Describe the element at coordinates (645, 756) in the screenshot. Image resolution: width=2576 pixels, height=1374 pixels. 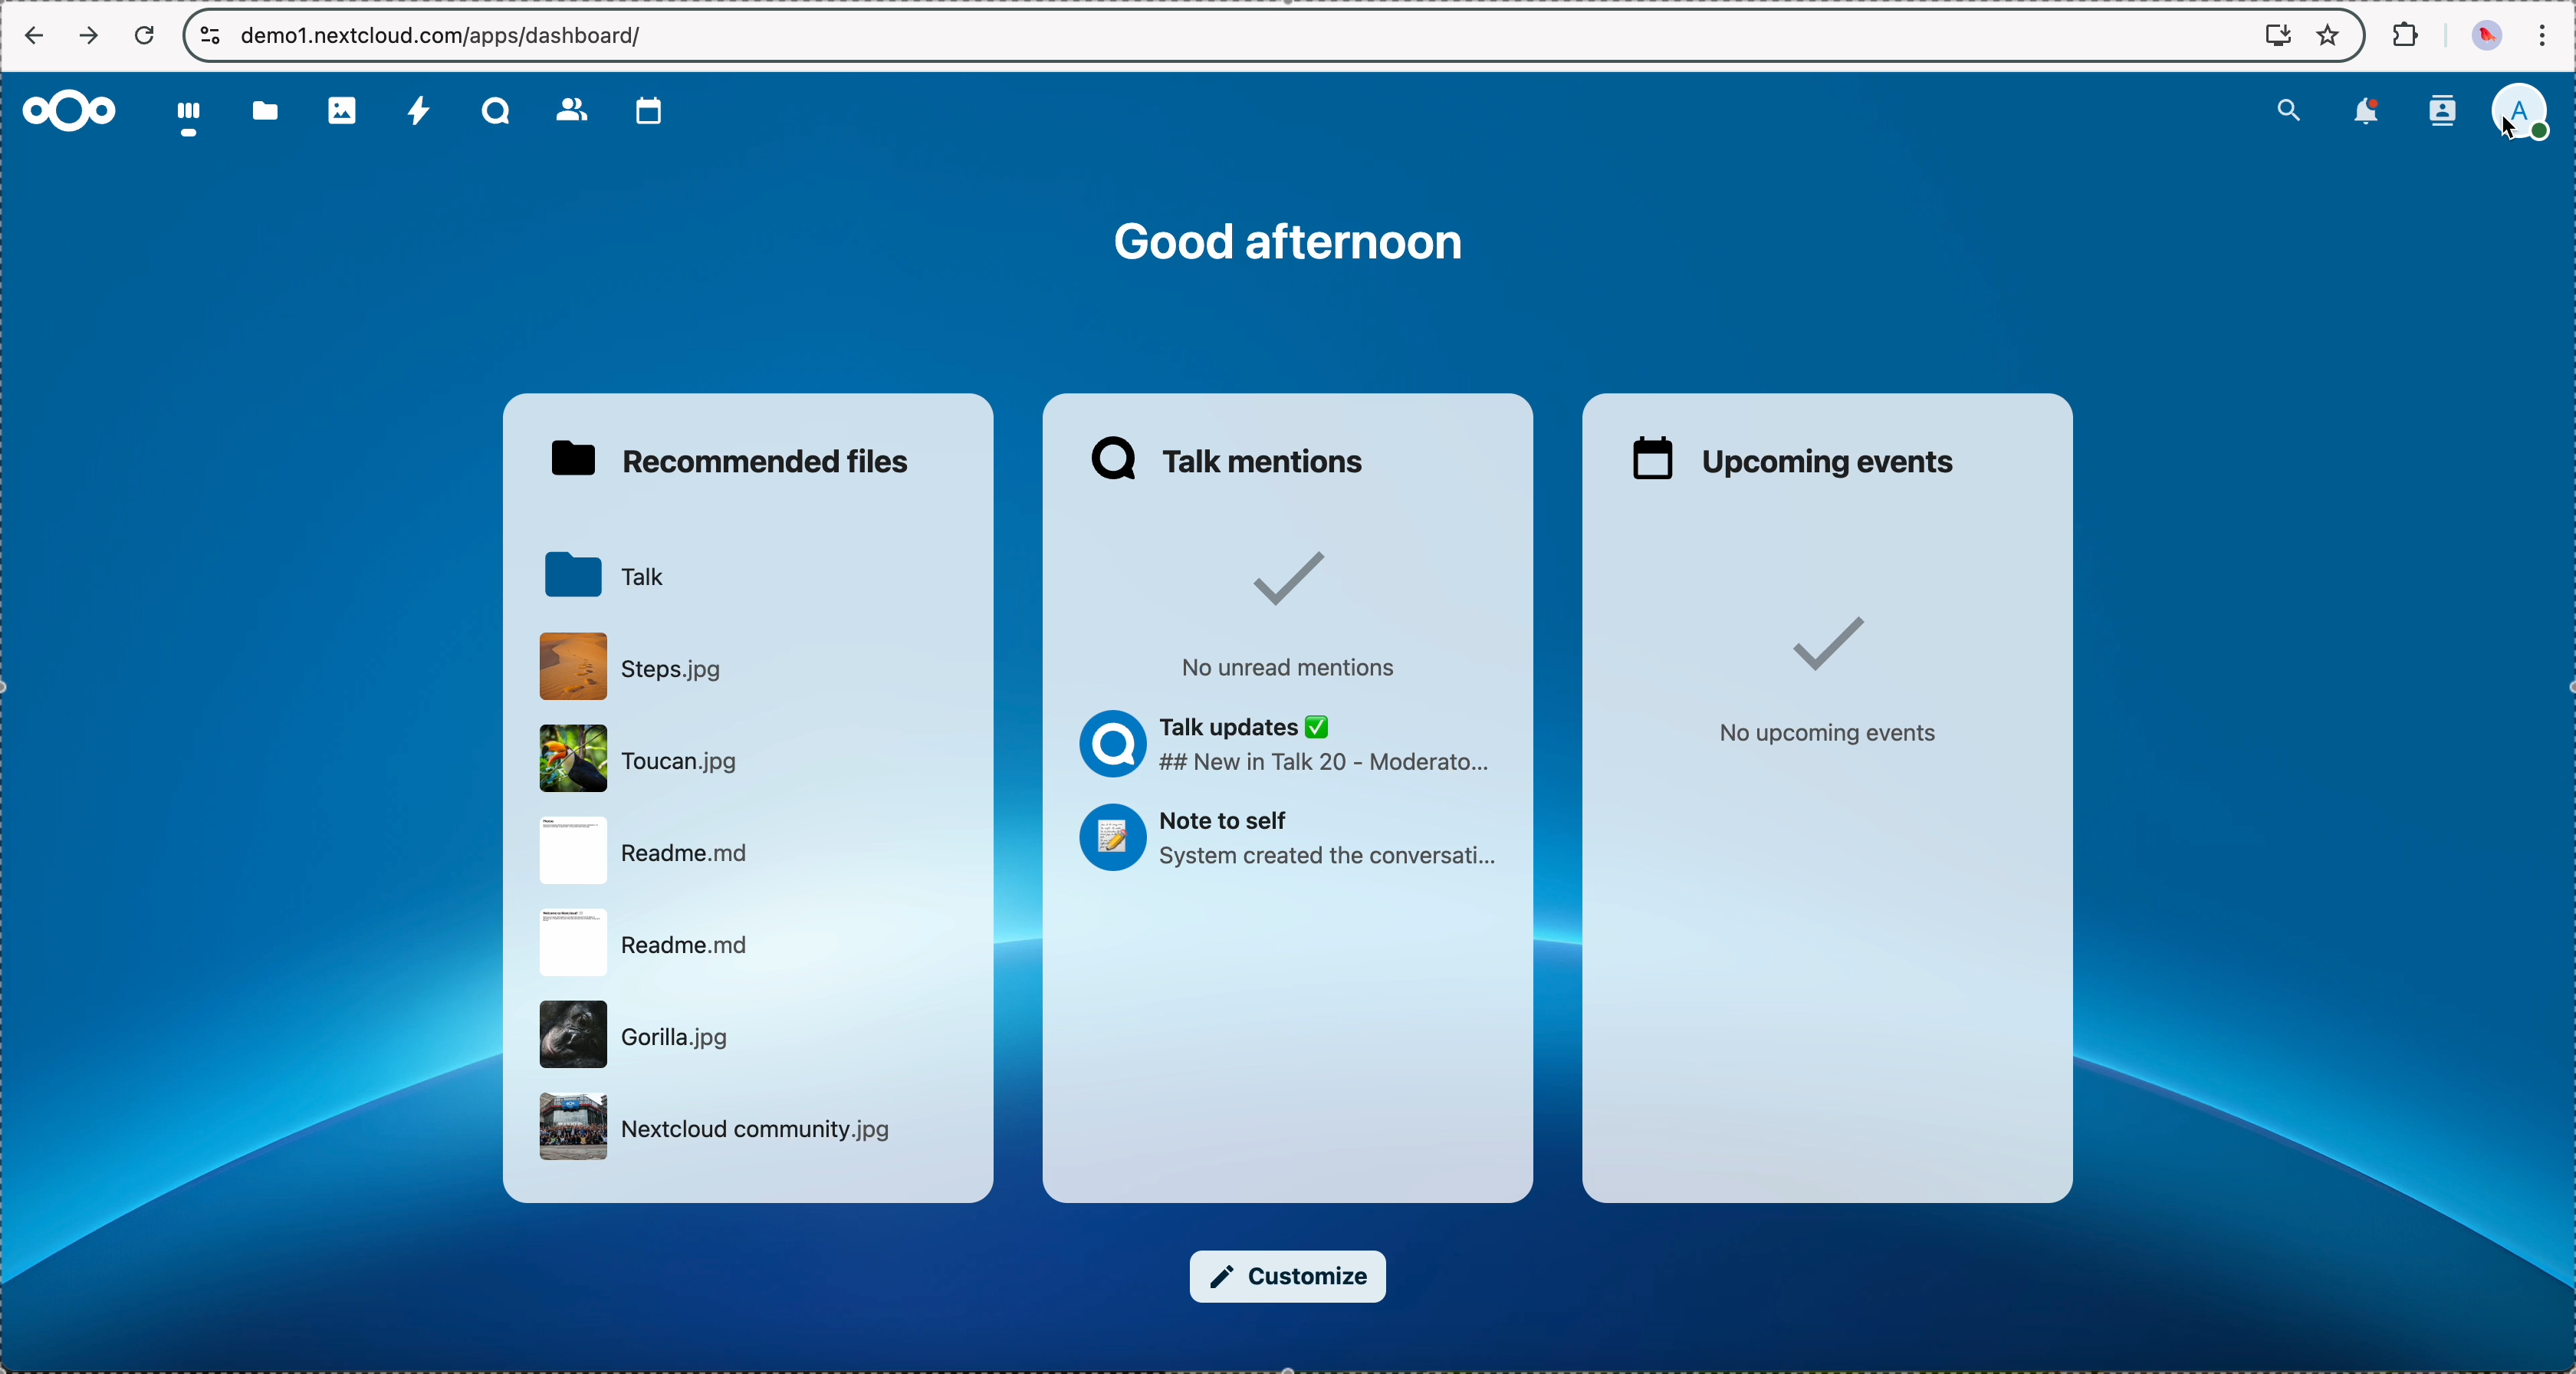
I see `file` at that location.